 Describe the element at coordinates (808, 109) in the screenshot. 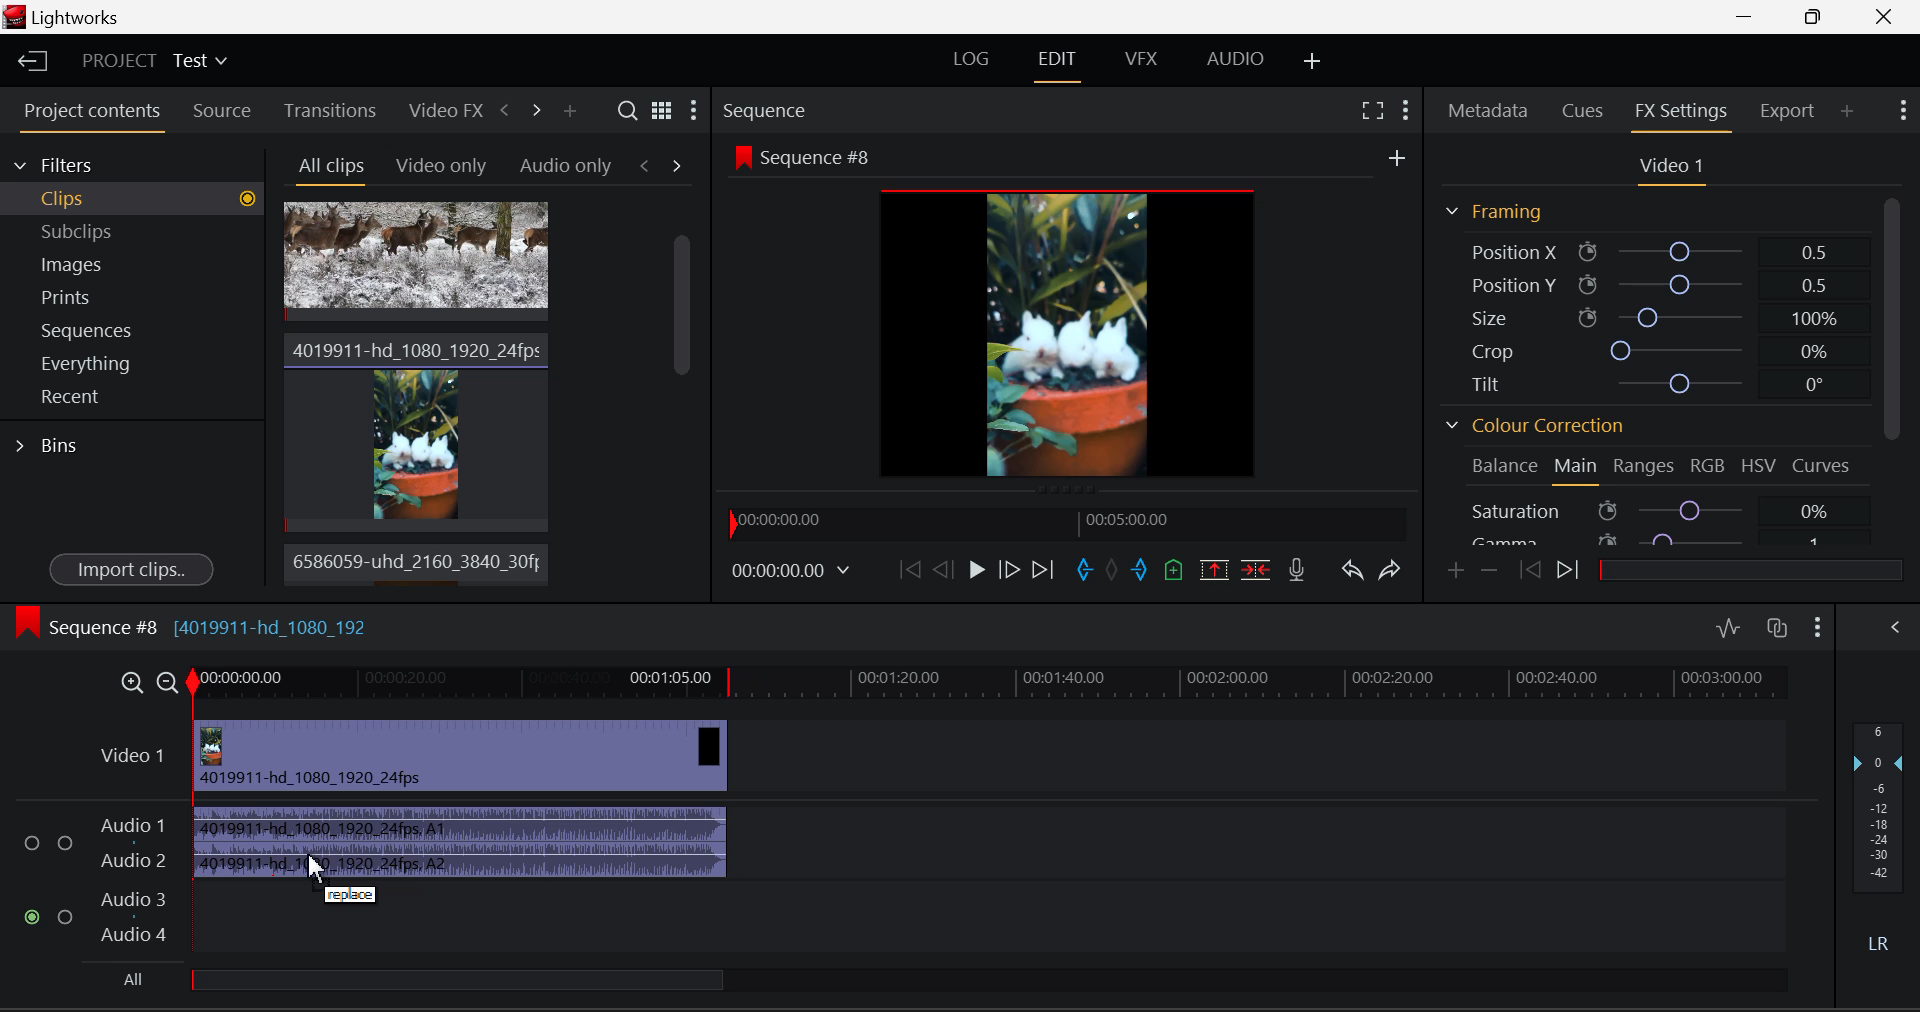

I see `Sequence Preview Section` at that location.